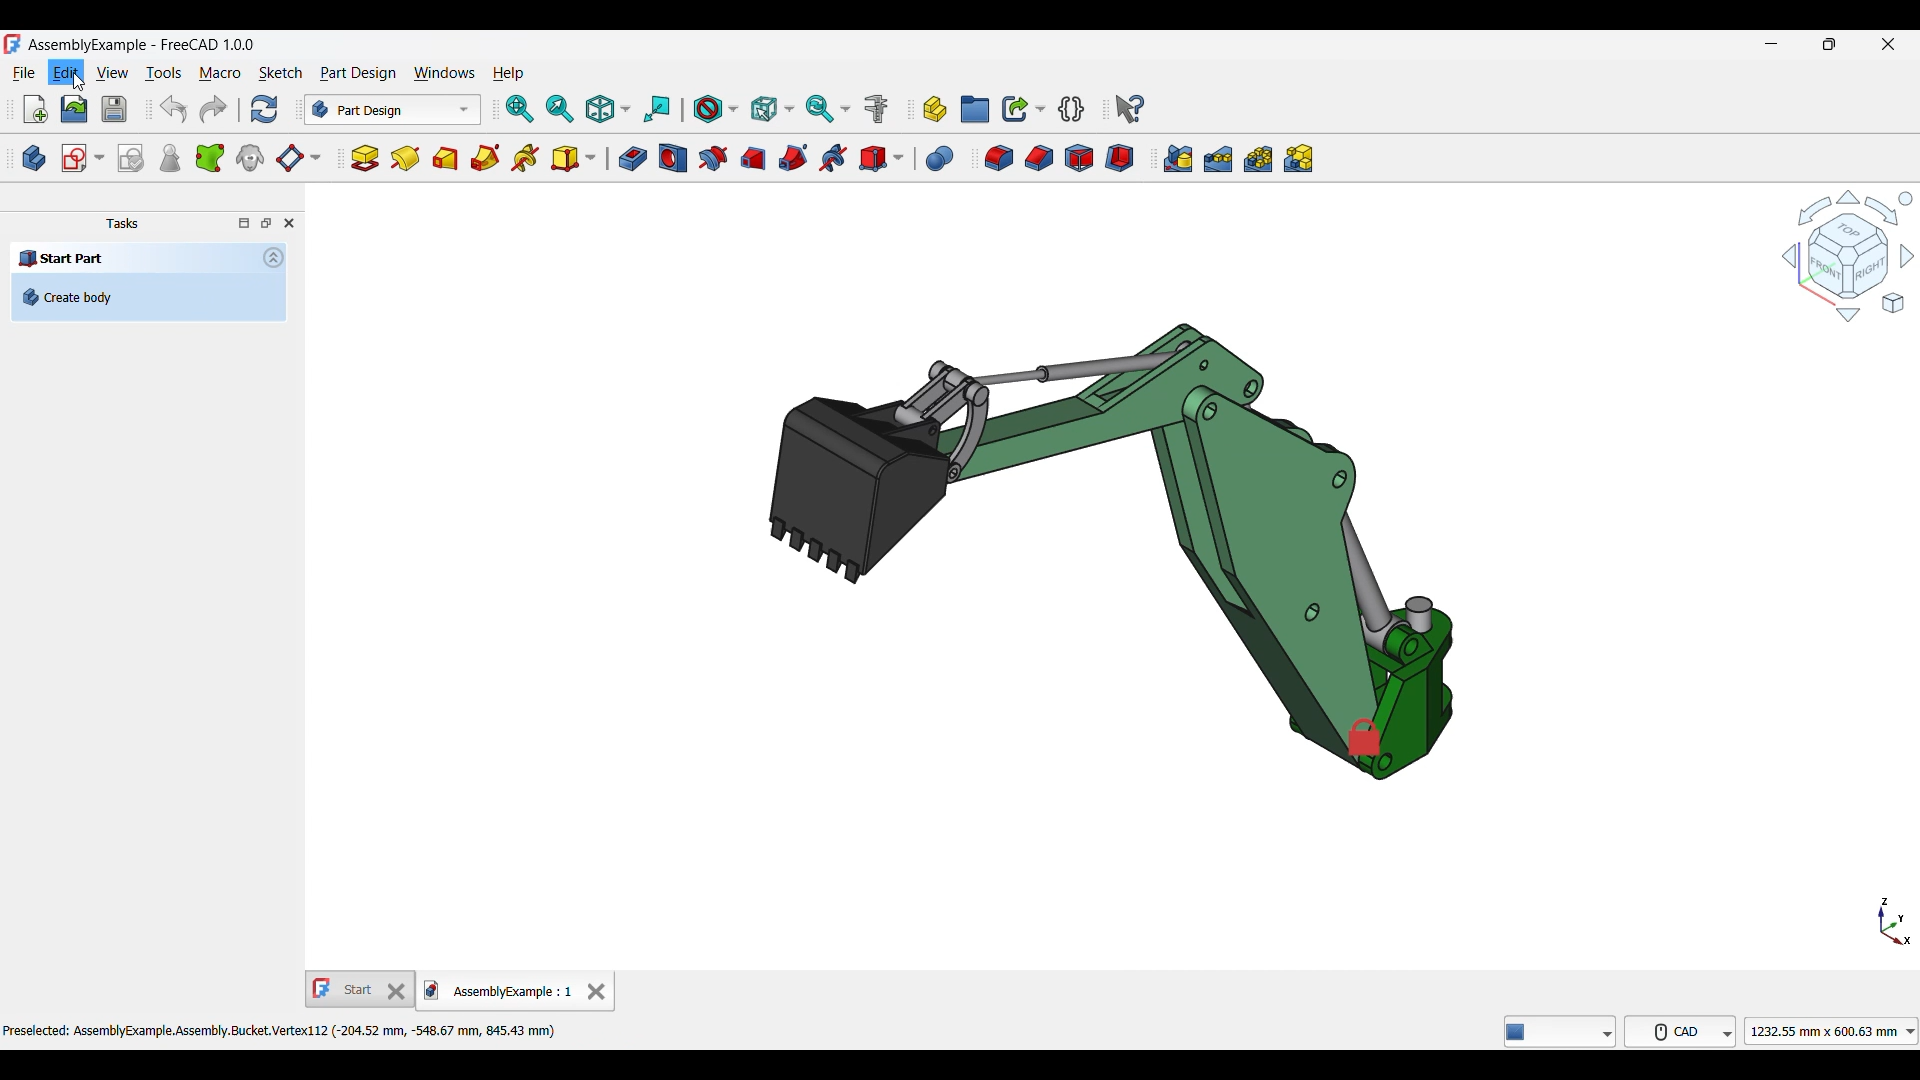 The height and width of the screenshot is (1080, 1920). What do you see at coordinates (521, 109) in the screenshot?
I see `Fit all` at bounding box center [521, 109].